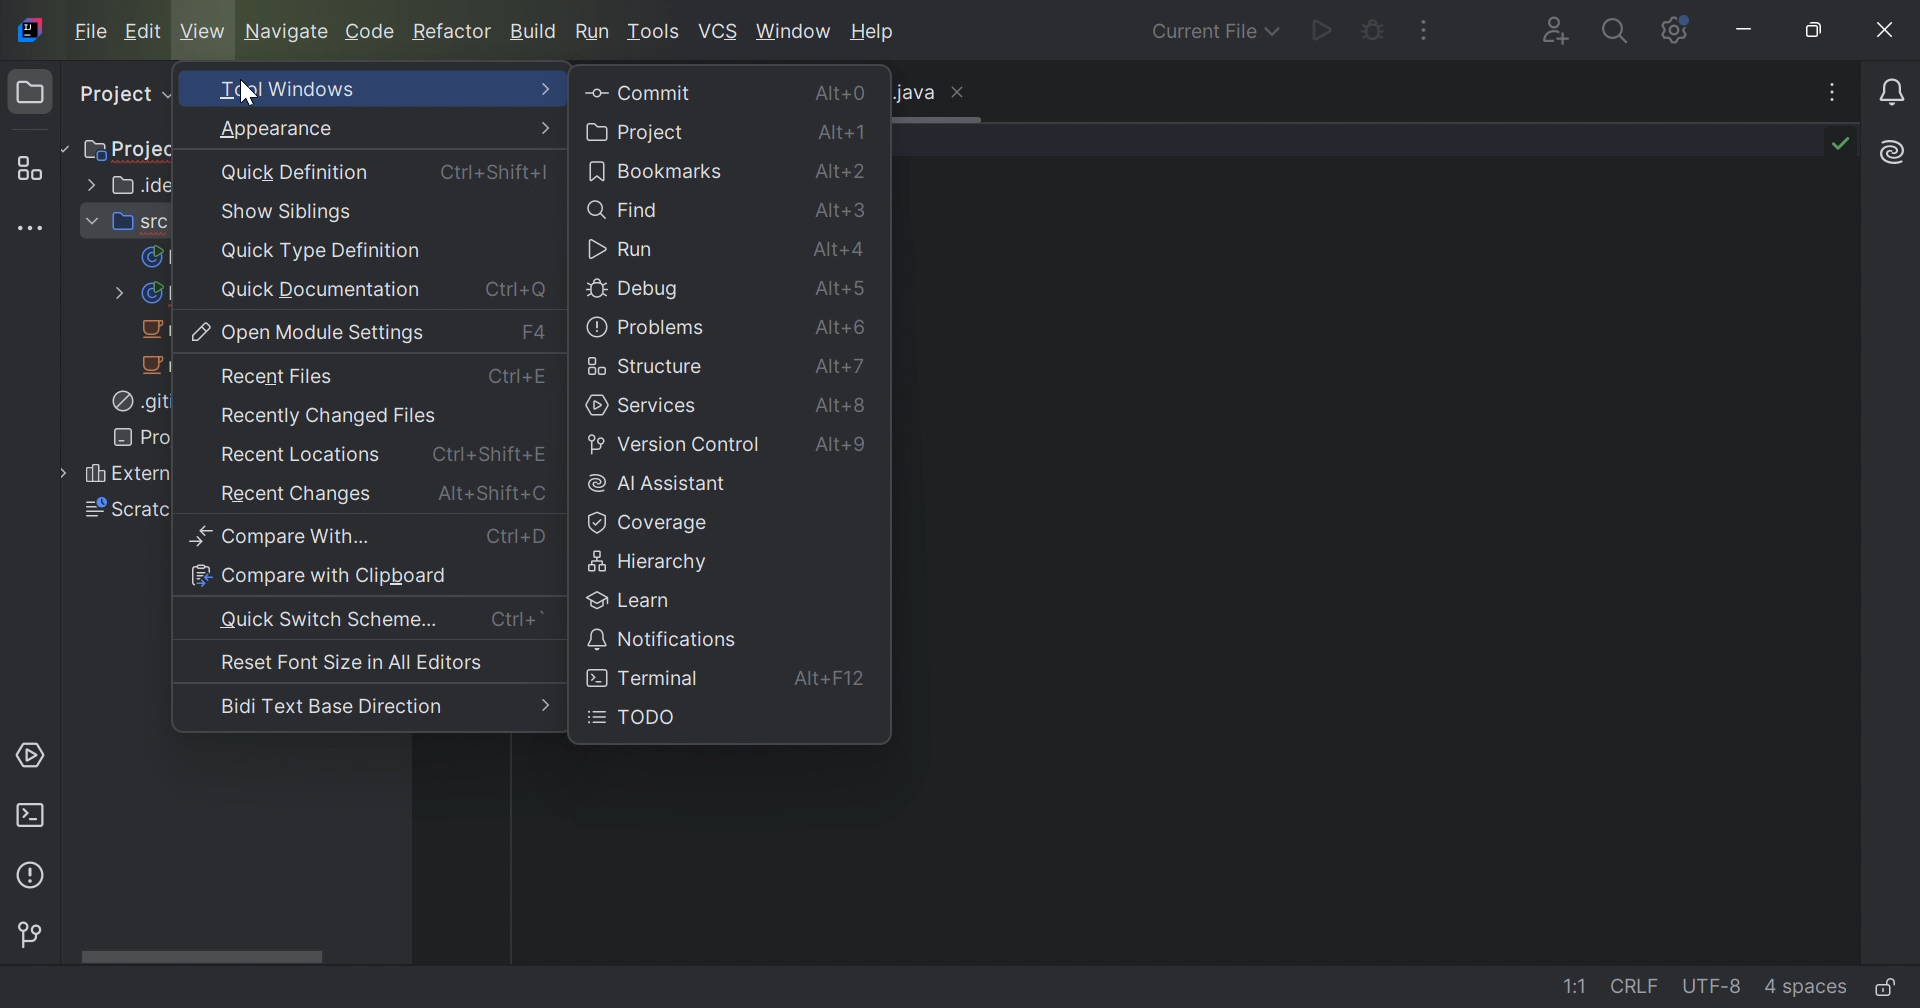 This screenshot has height=1008, width=1920. Describe the element at coordinates (646, 678) in the screenshot. I see `` at that location.